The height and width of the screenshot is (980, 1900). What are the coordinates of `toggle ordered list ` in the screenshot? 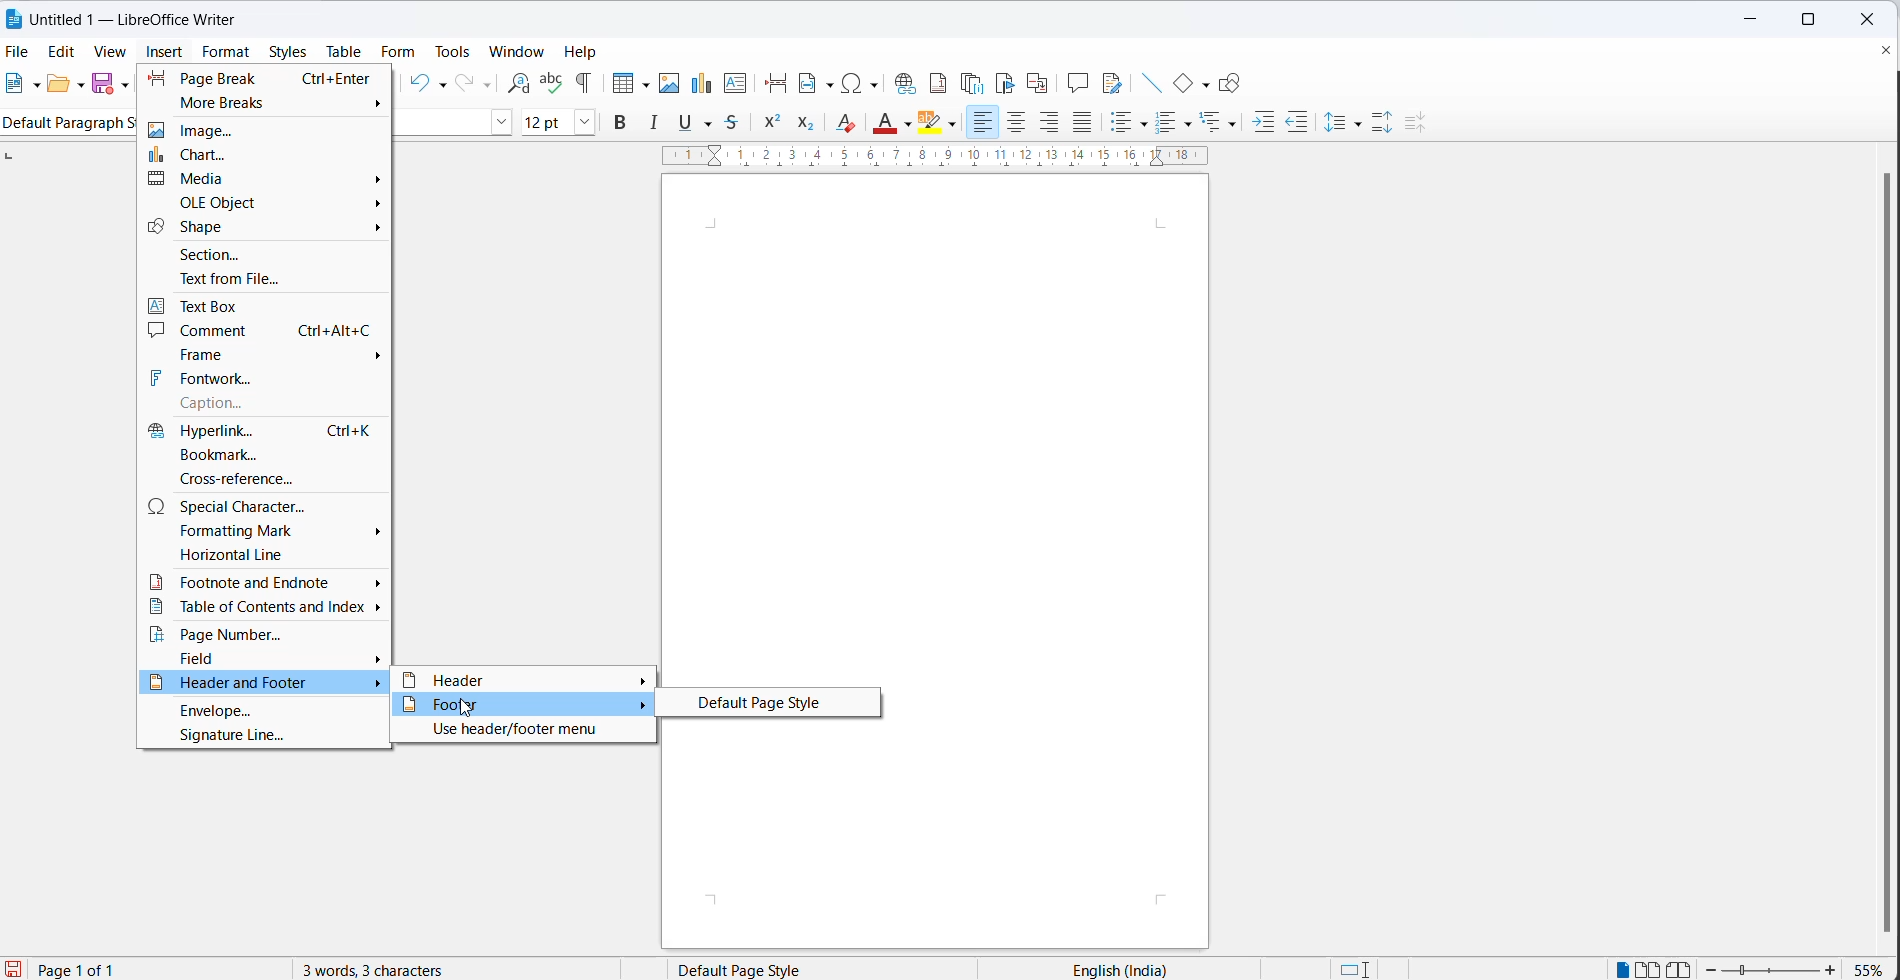 It's located at (1189, 124).